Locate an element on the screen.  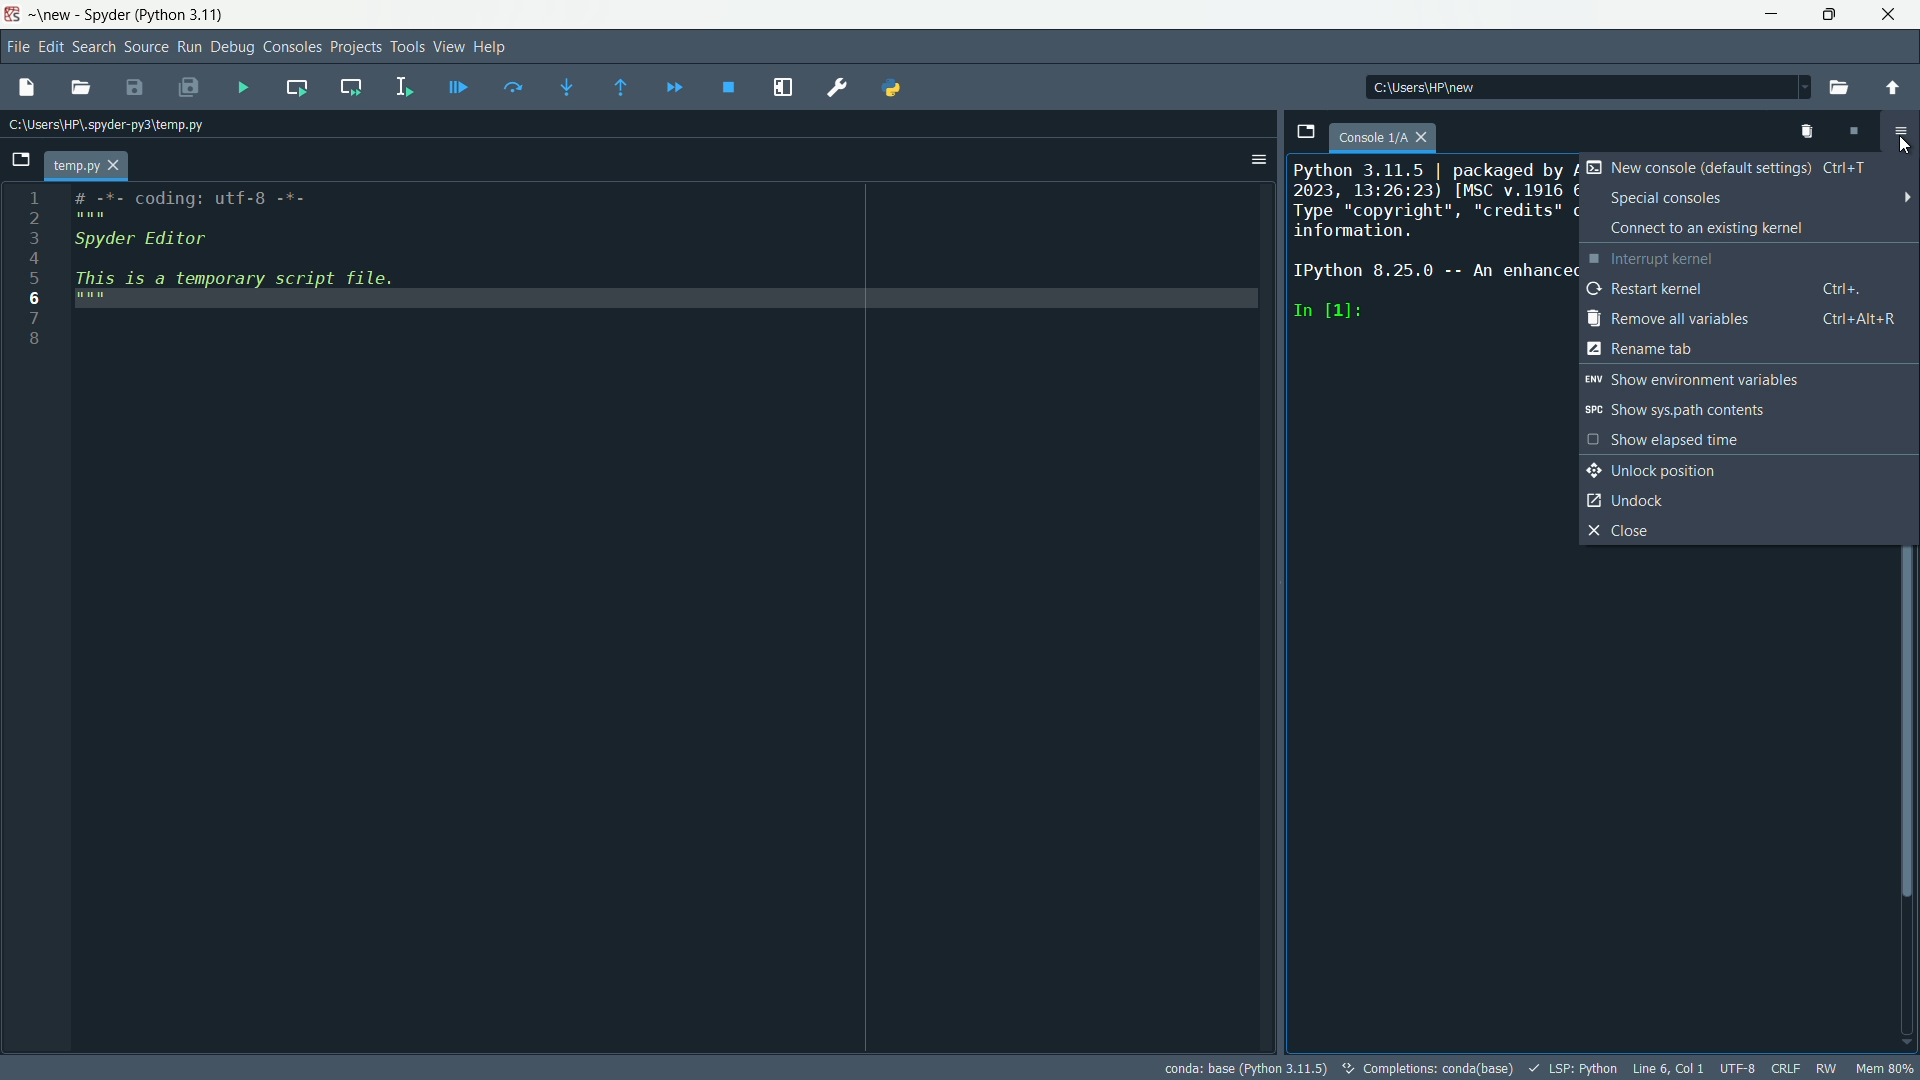
1 2 3 4 5 6 7 8 is located at coordinates (32, 271).